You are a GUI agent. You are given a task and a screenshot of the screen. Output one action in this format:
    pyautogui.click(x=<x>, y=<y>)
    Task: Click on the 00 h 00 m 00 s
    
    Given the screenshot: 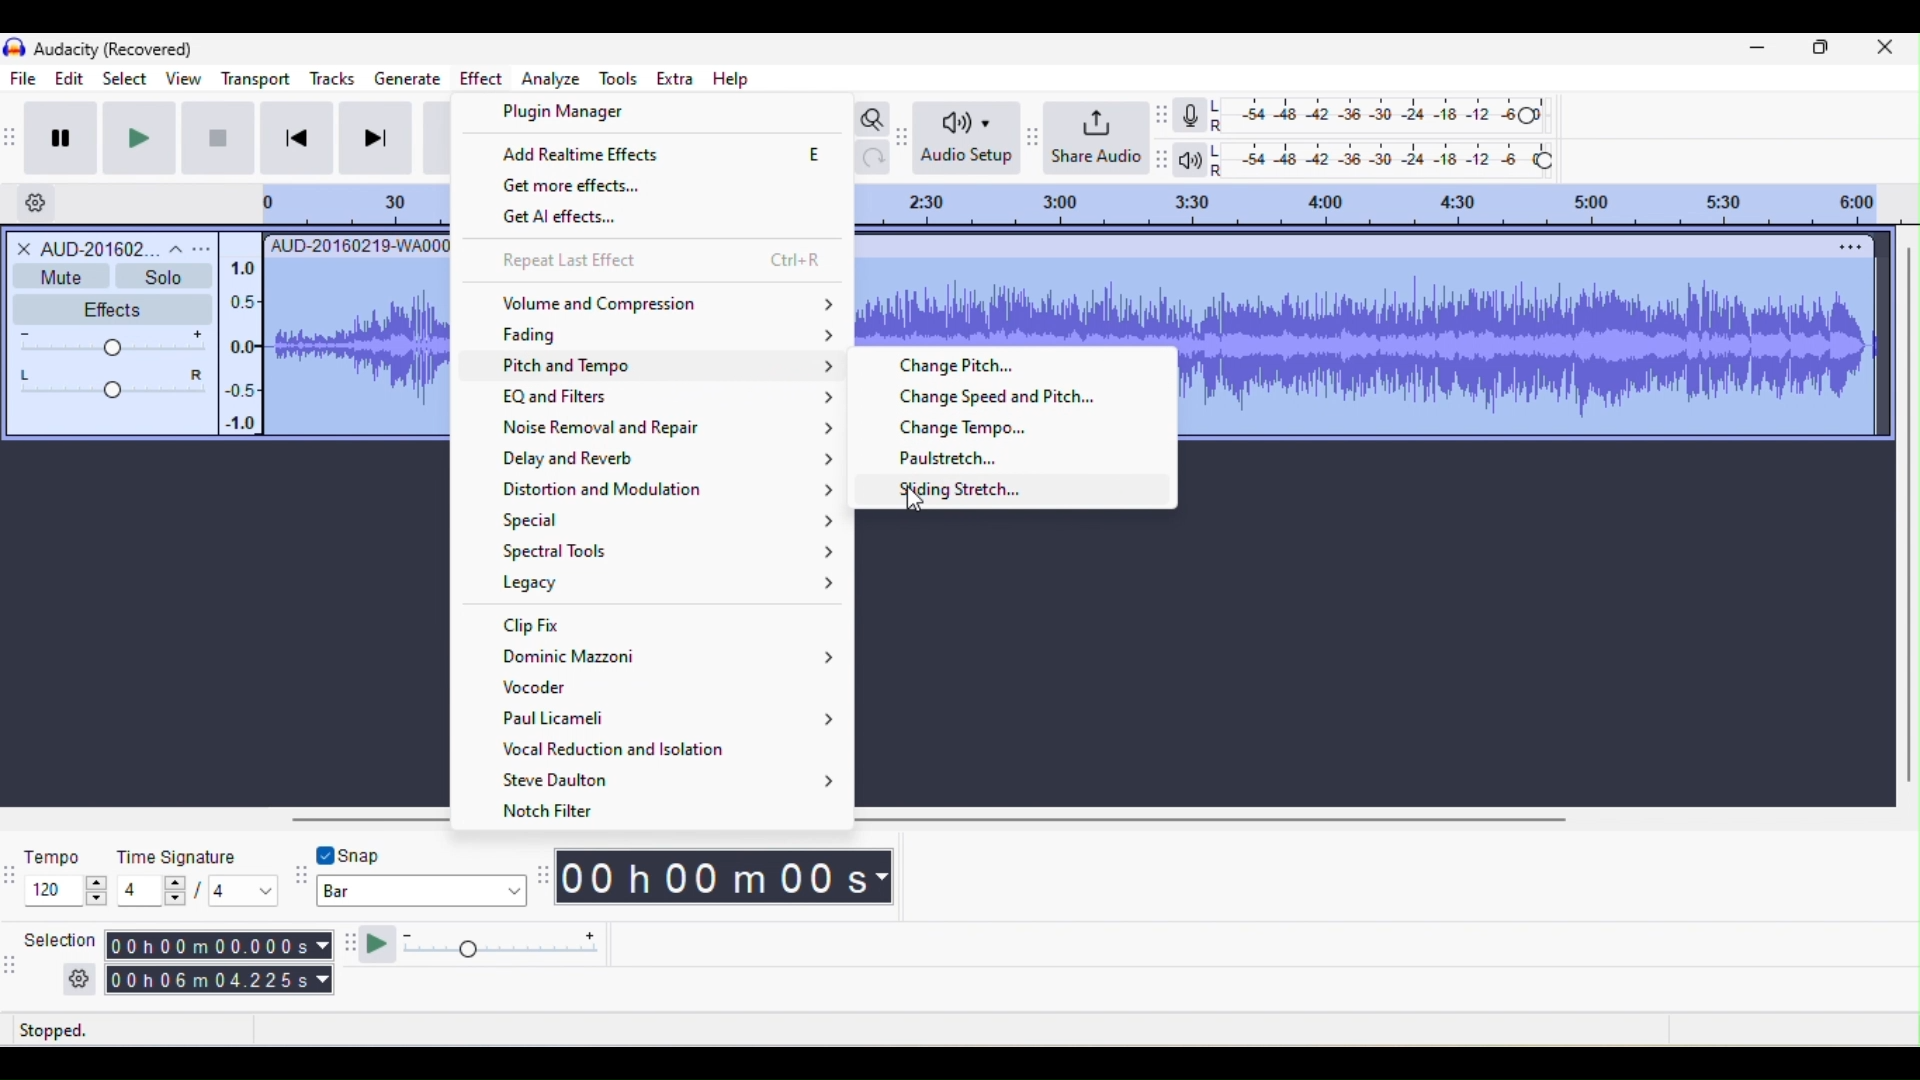 What is the action you would take?
    pyautogui.click(x=727, y=880)
    